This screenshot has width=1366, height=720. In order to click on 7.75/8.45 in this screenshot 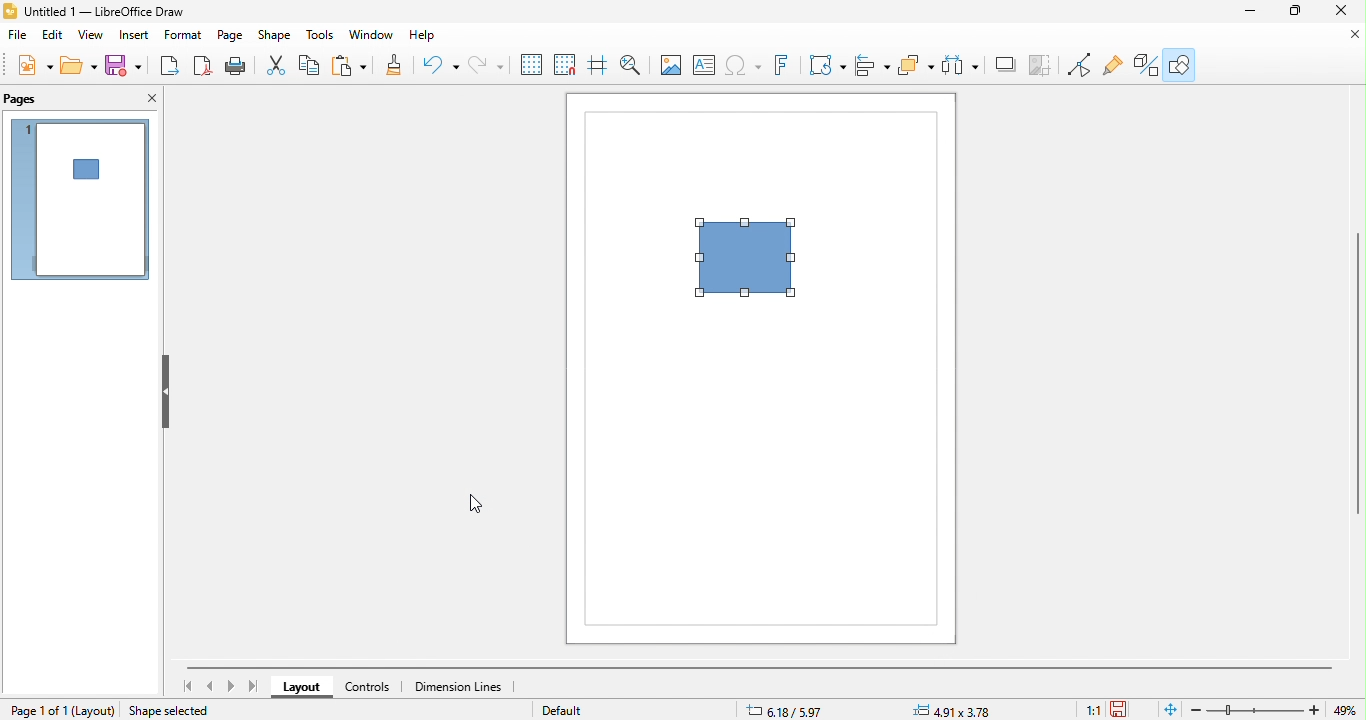, I will do `click(812, 709)`.